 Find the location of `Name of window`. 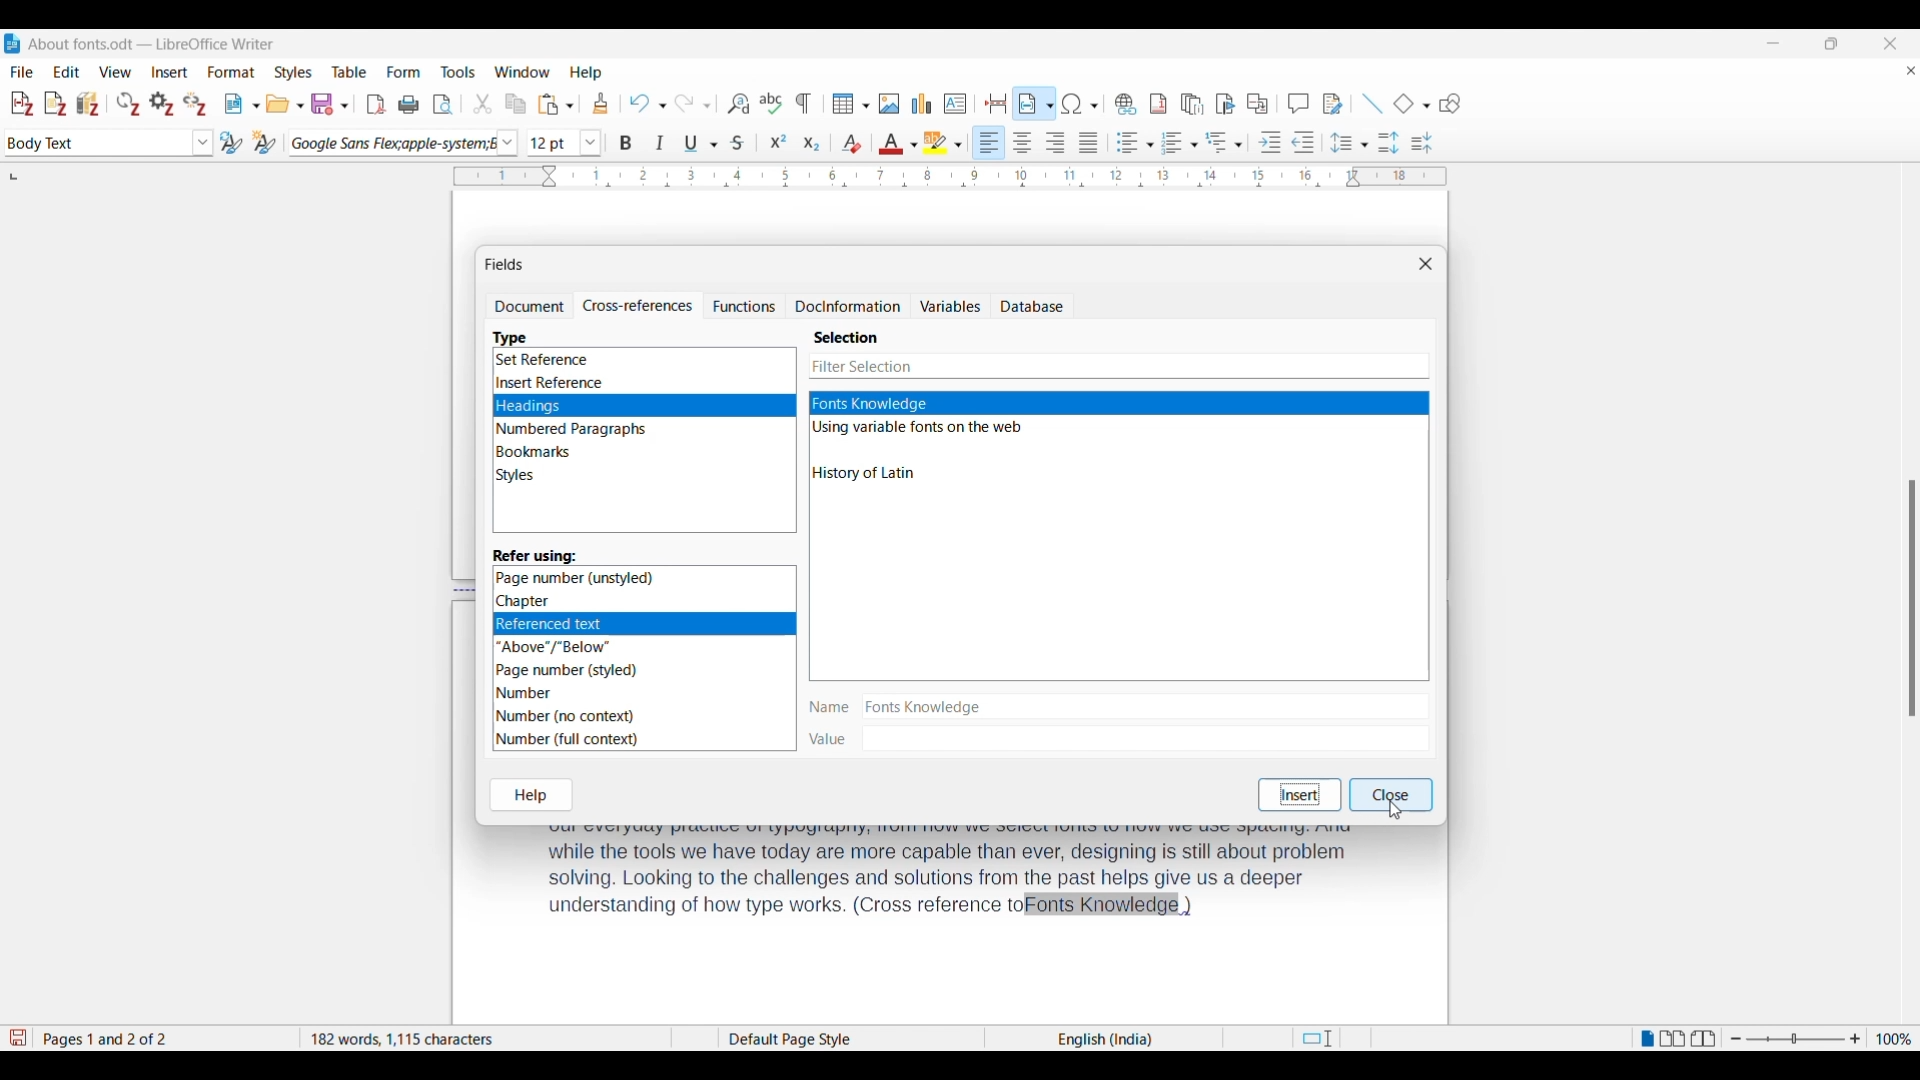

Name of window is located at coordinates (504, 264).